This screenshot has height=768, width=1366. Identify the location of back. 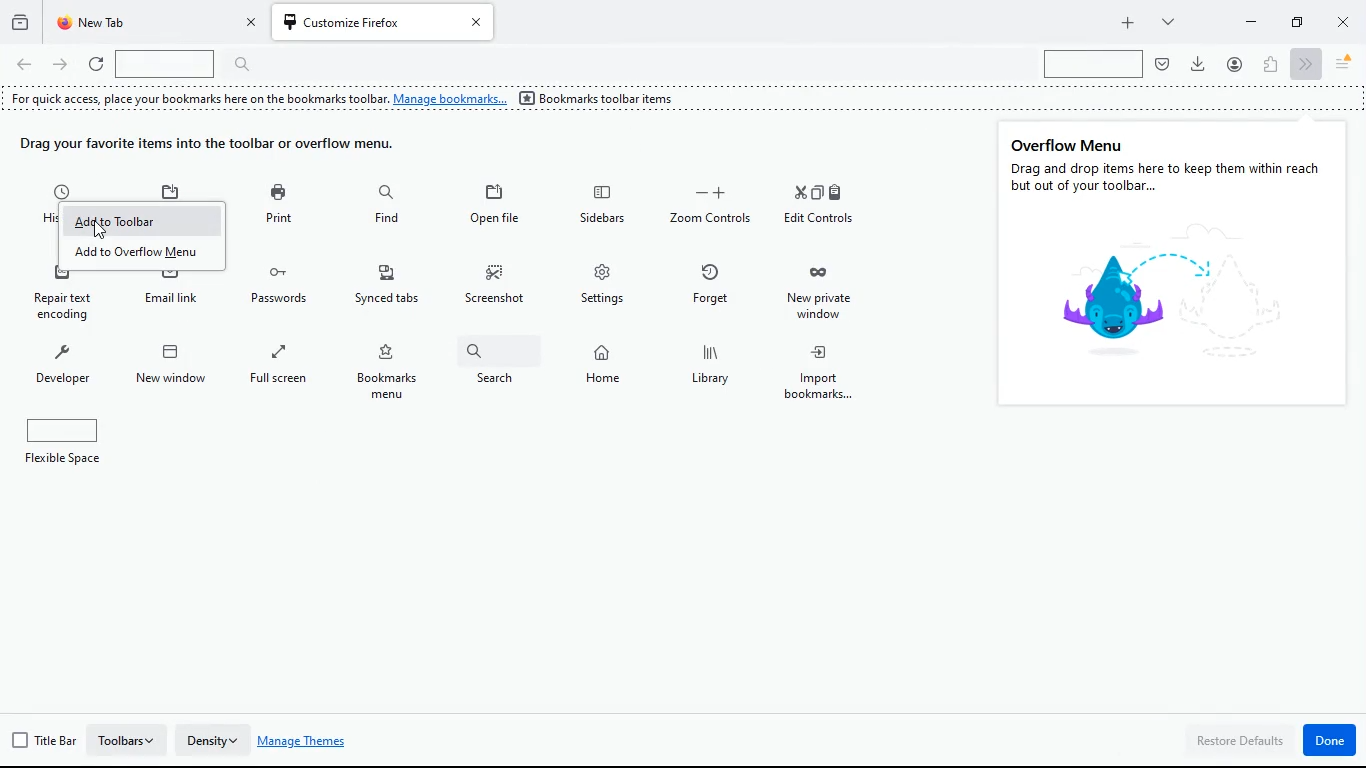
(24, 66).